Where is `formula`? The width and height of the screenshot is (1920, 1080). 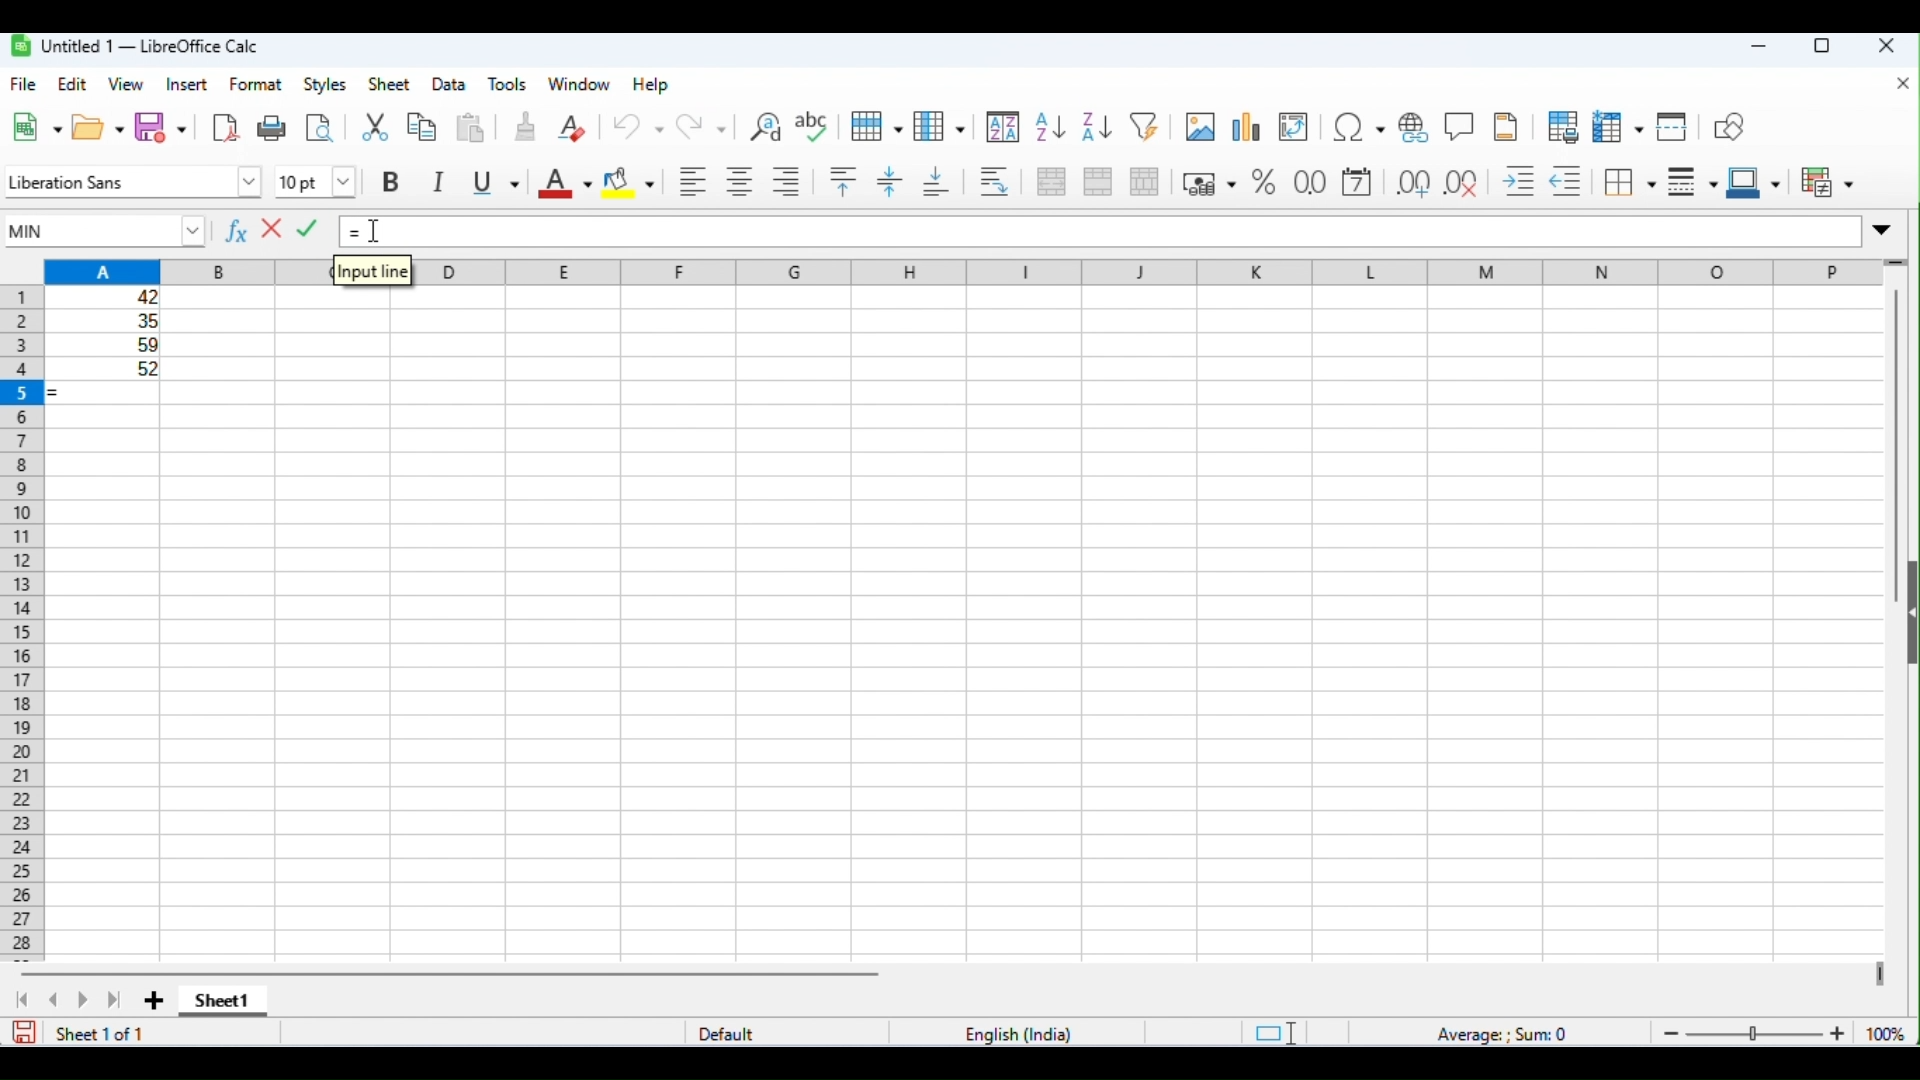
formula is located at coordinates (1505, 1031).